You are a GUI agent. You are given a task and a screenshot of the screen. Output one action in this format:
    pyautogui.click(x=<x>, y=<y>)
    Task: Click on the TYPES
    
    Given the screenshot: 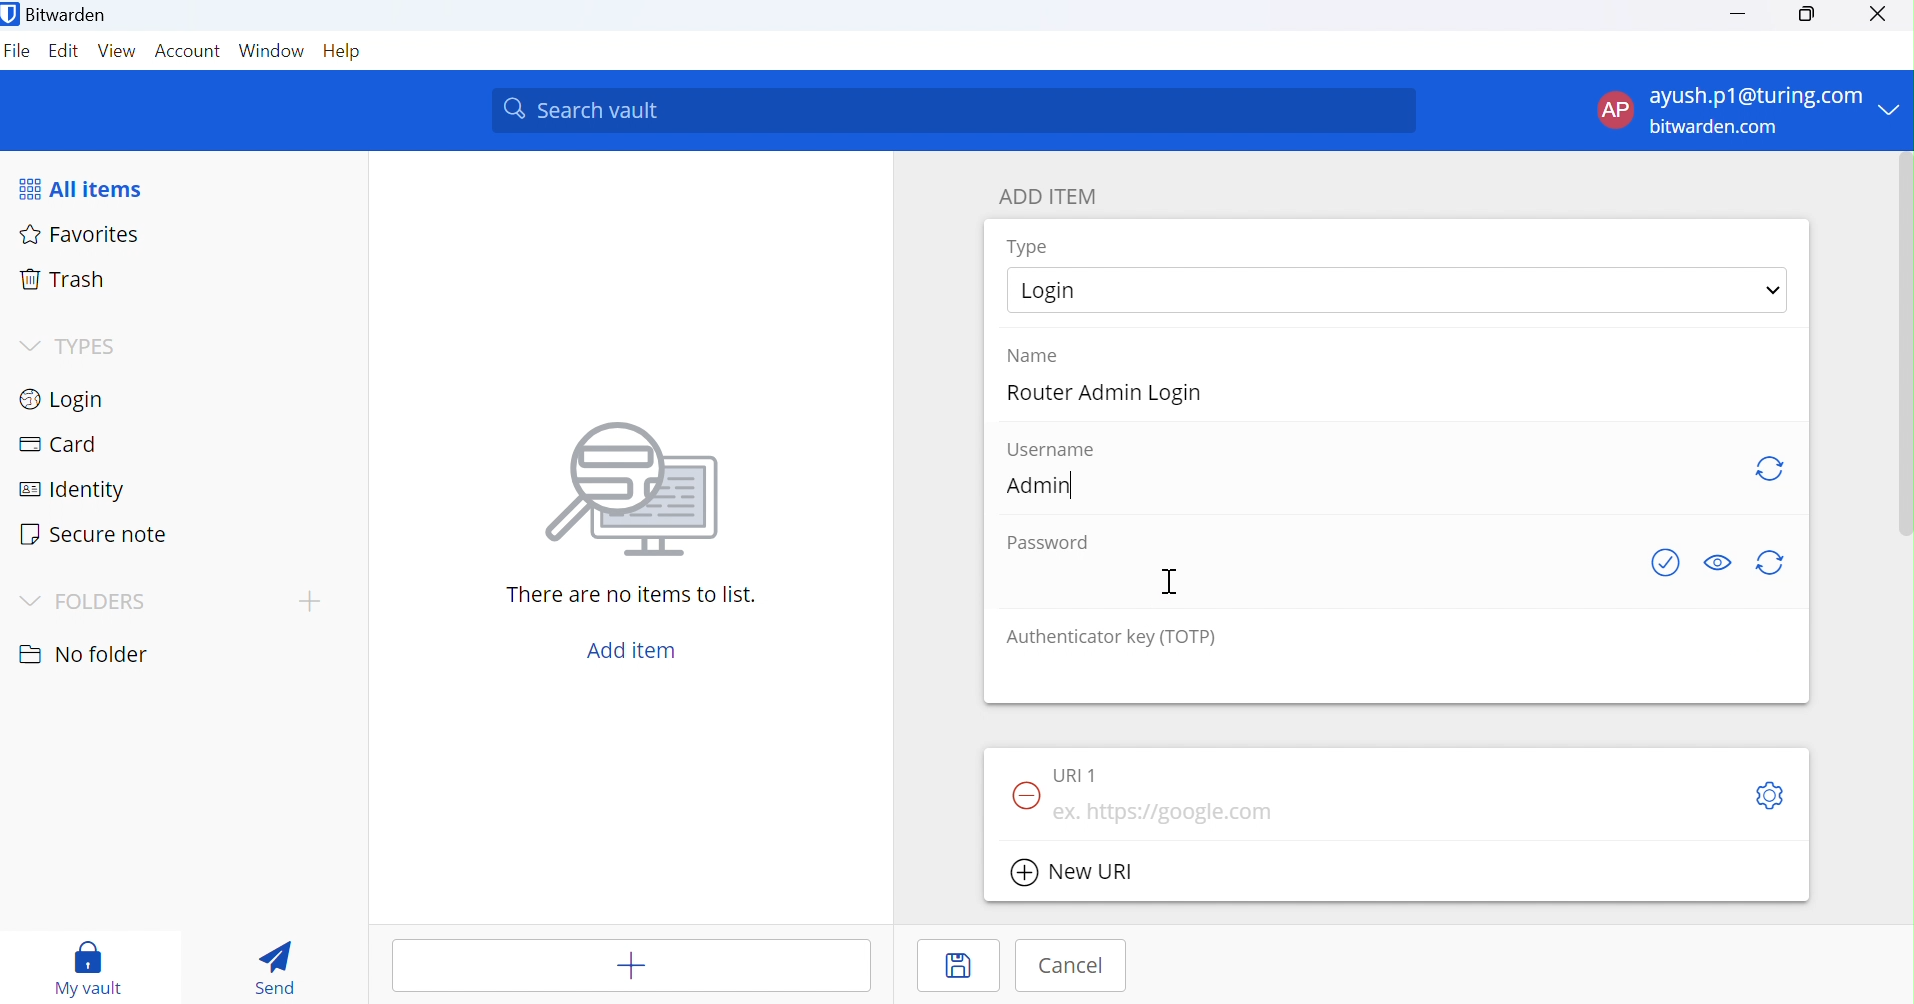 What is the action you would take?
    pyautogui.click(x=68, y=347)
    